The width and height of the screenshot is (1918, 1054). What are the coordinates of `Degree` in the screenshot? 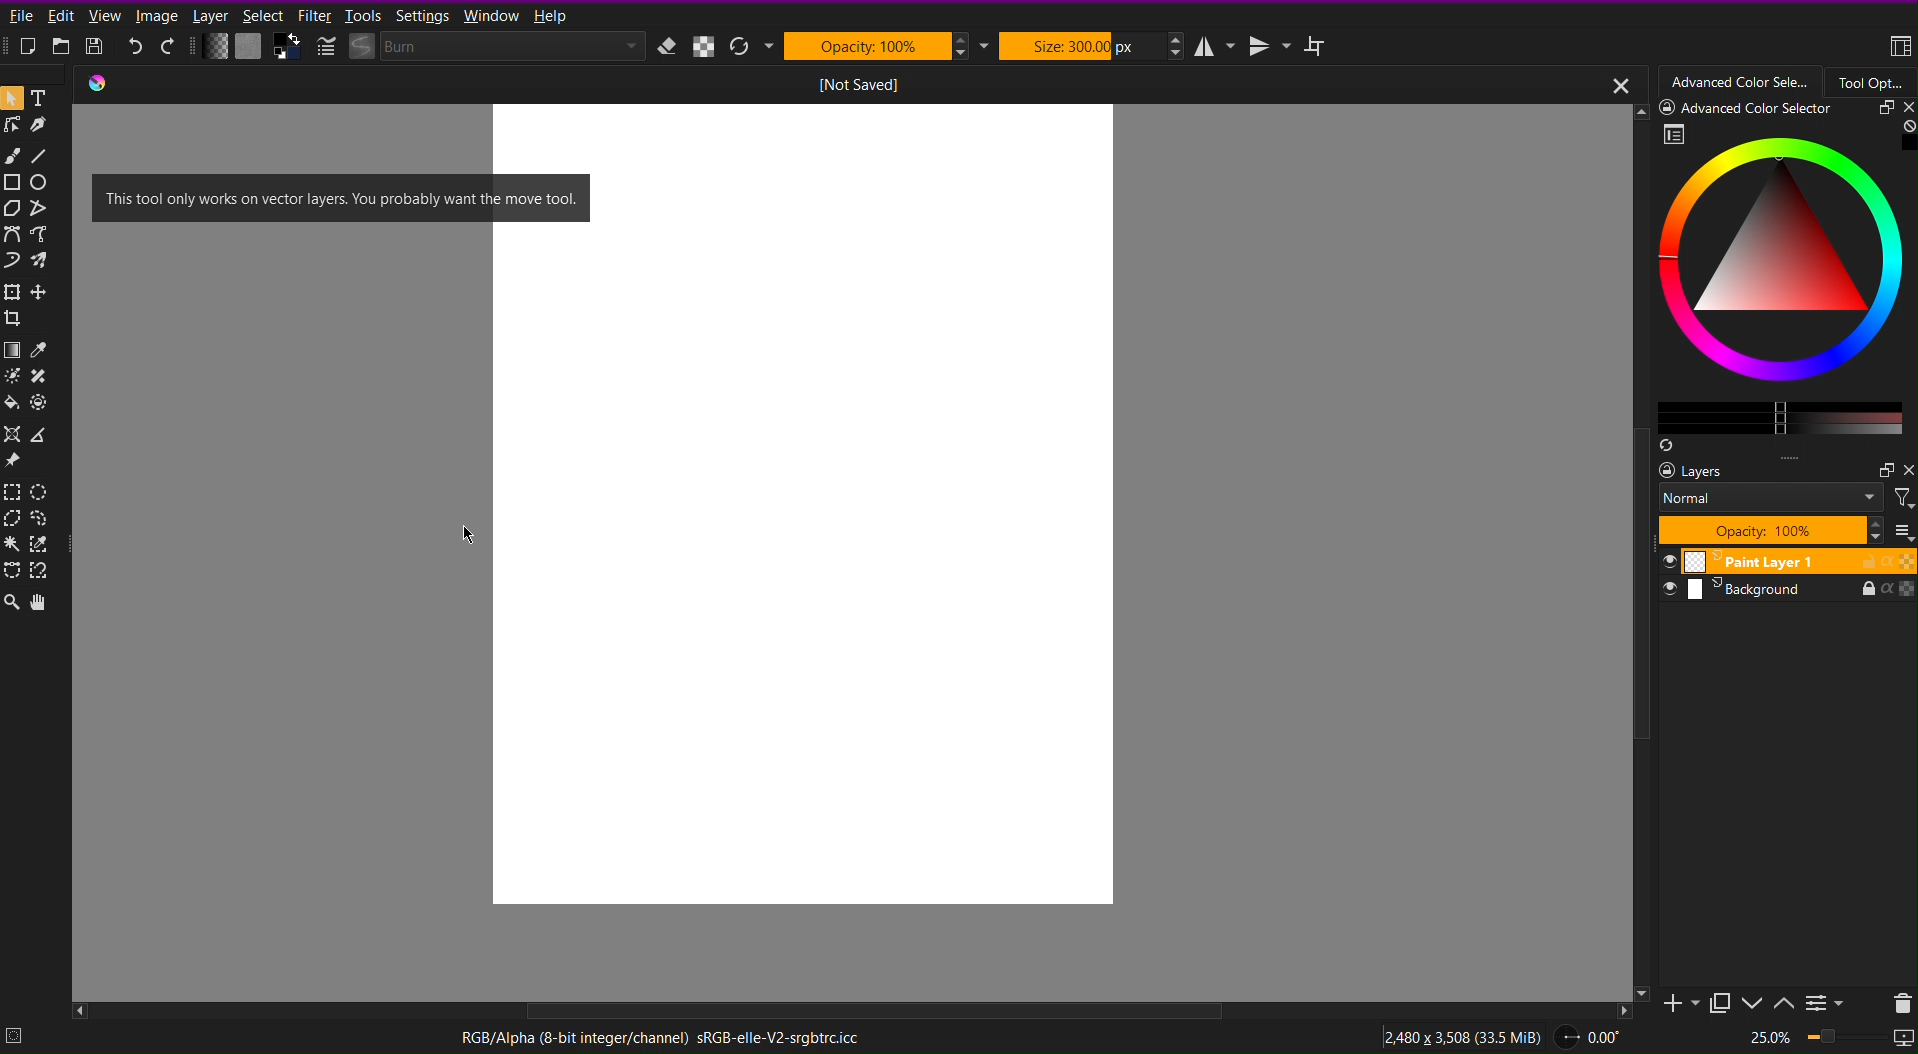 It's located at (1595, 1034).